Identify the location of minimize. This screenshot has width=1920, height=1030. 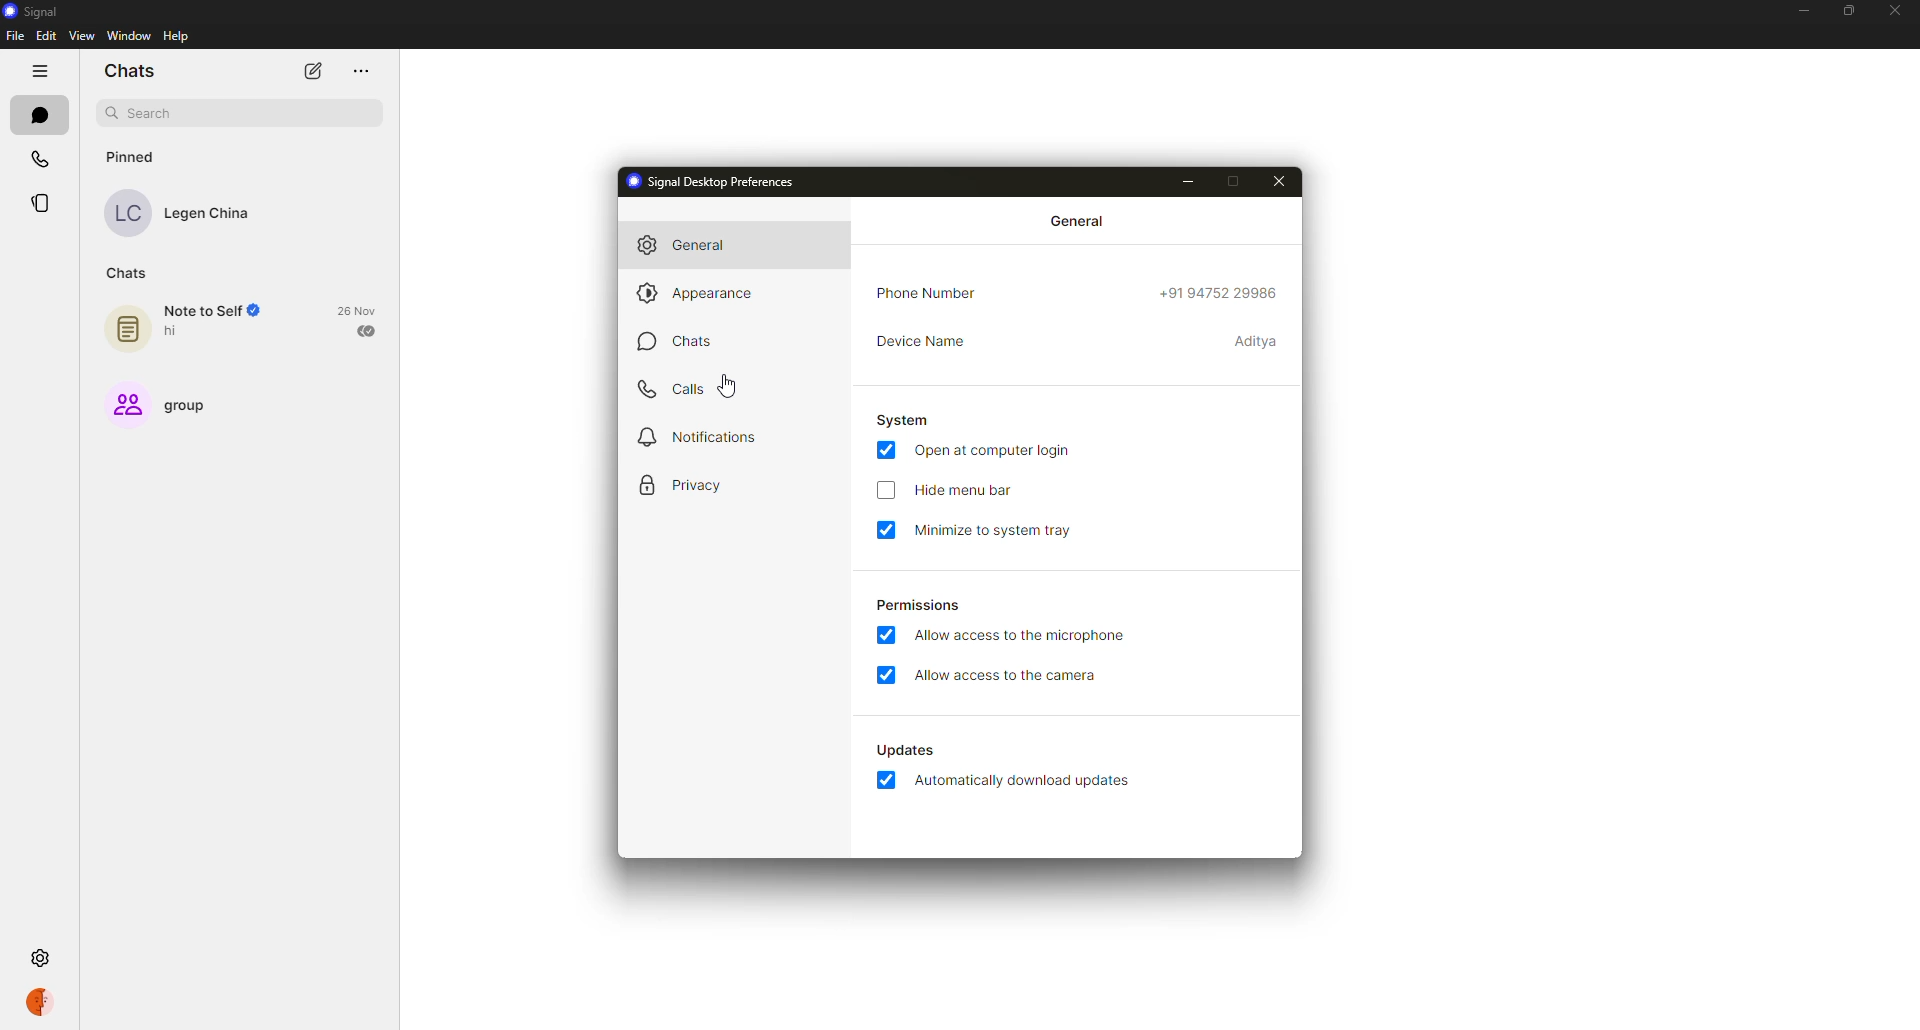
(1190, 182).